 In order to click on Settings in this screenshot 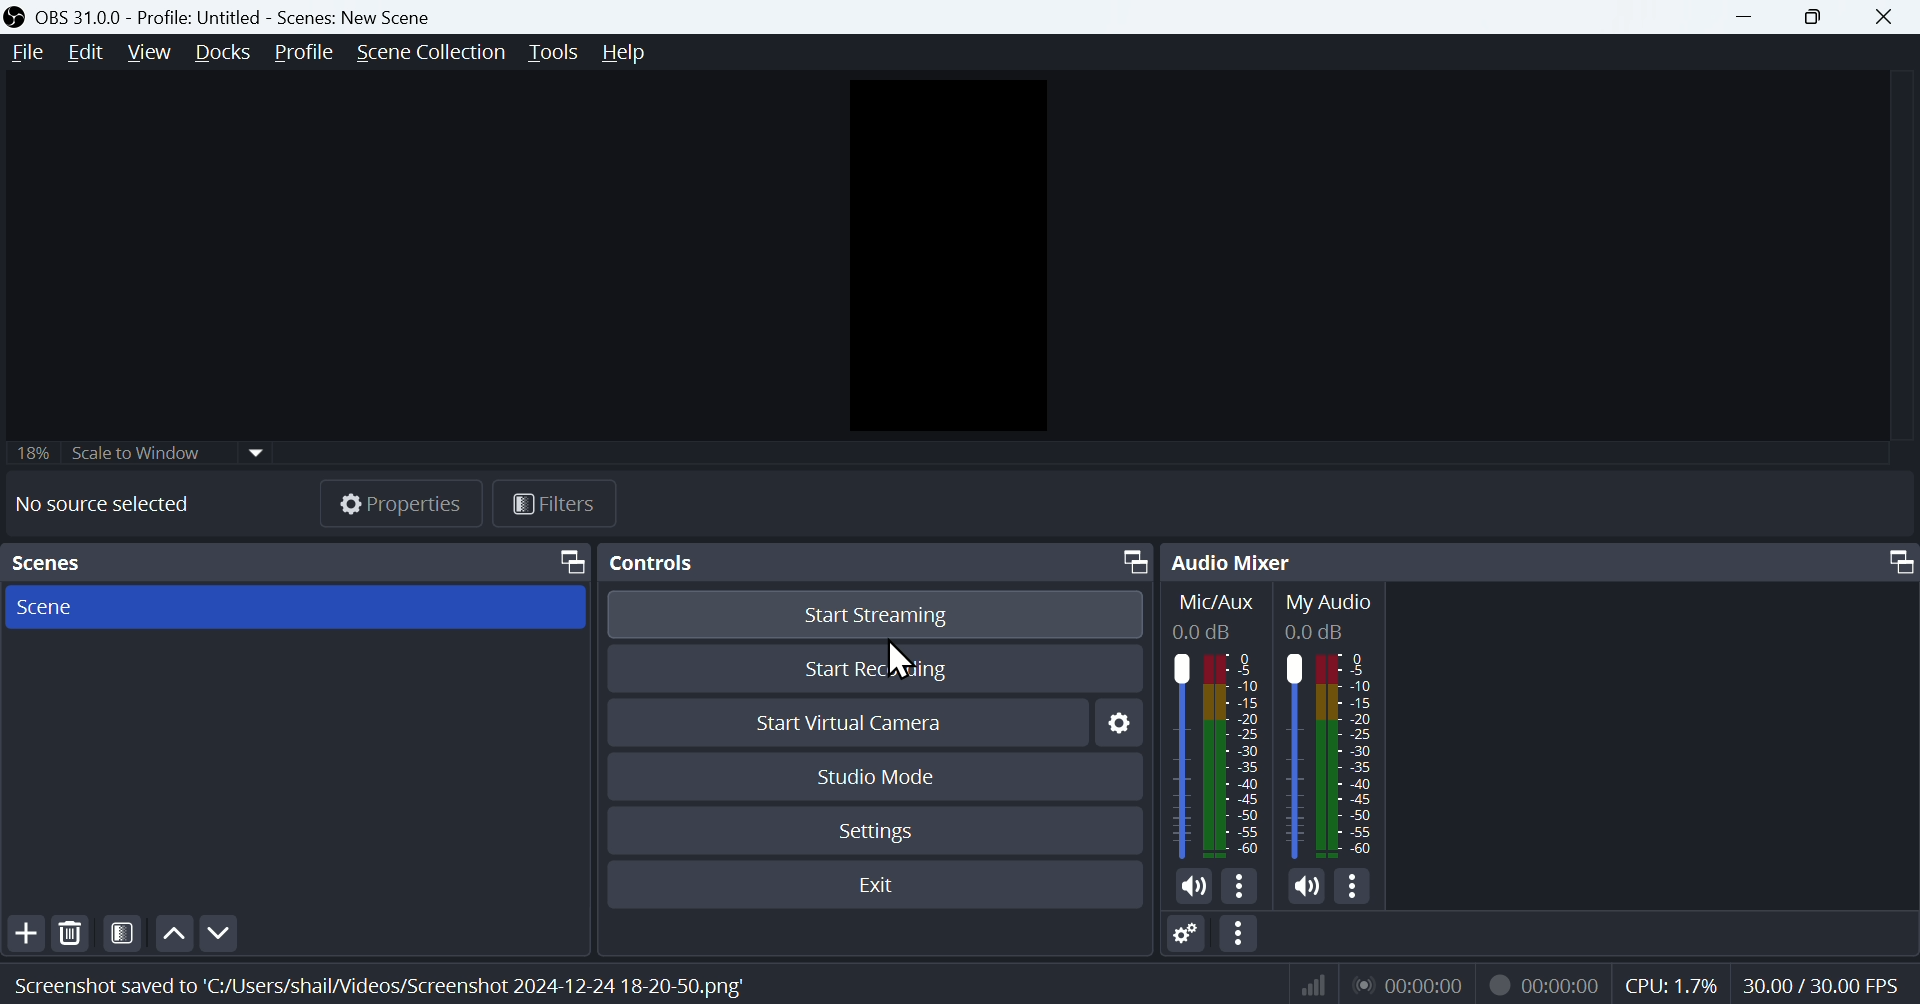, I will do `click(1117, 723)`.